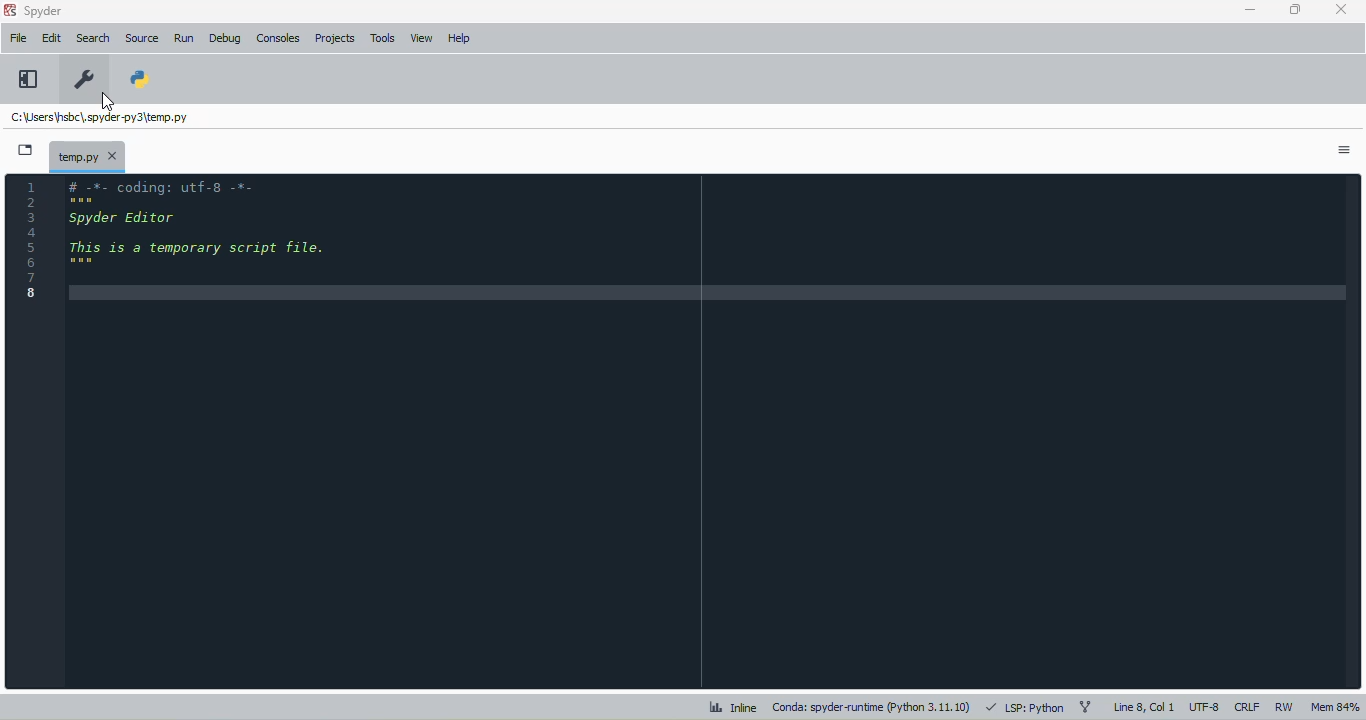  Describe the element at coordinates (382, 37) in the screenshot. I see `tools` at that location.